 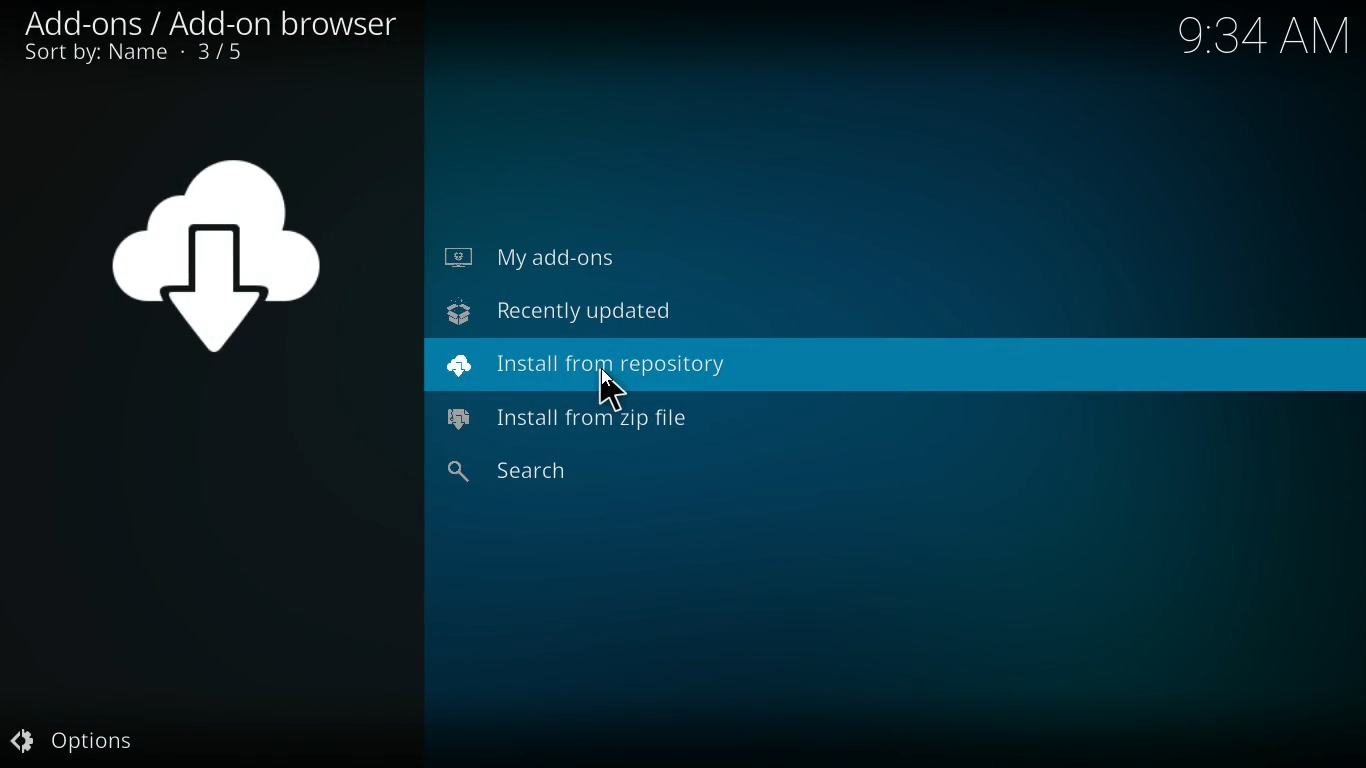 What do you see at coordinates (96, 738) in the screenshot?
I see `options` at bounding box center [96, 738].